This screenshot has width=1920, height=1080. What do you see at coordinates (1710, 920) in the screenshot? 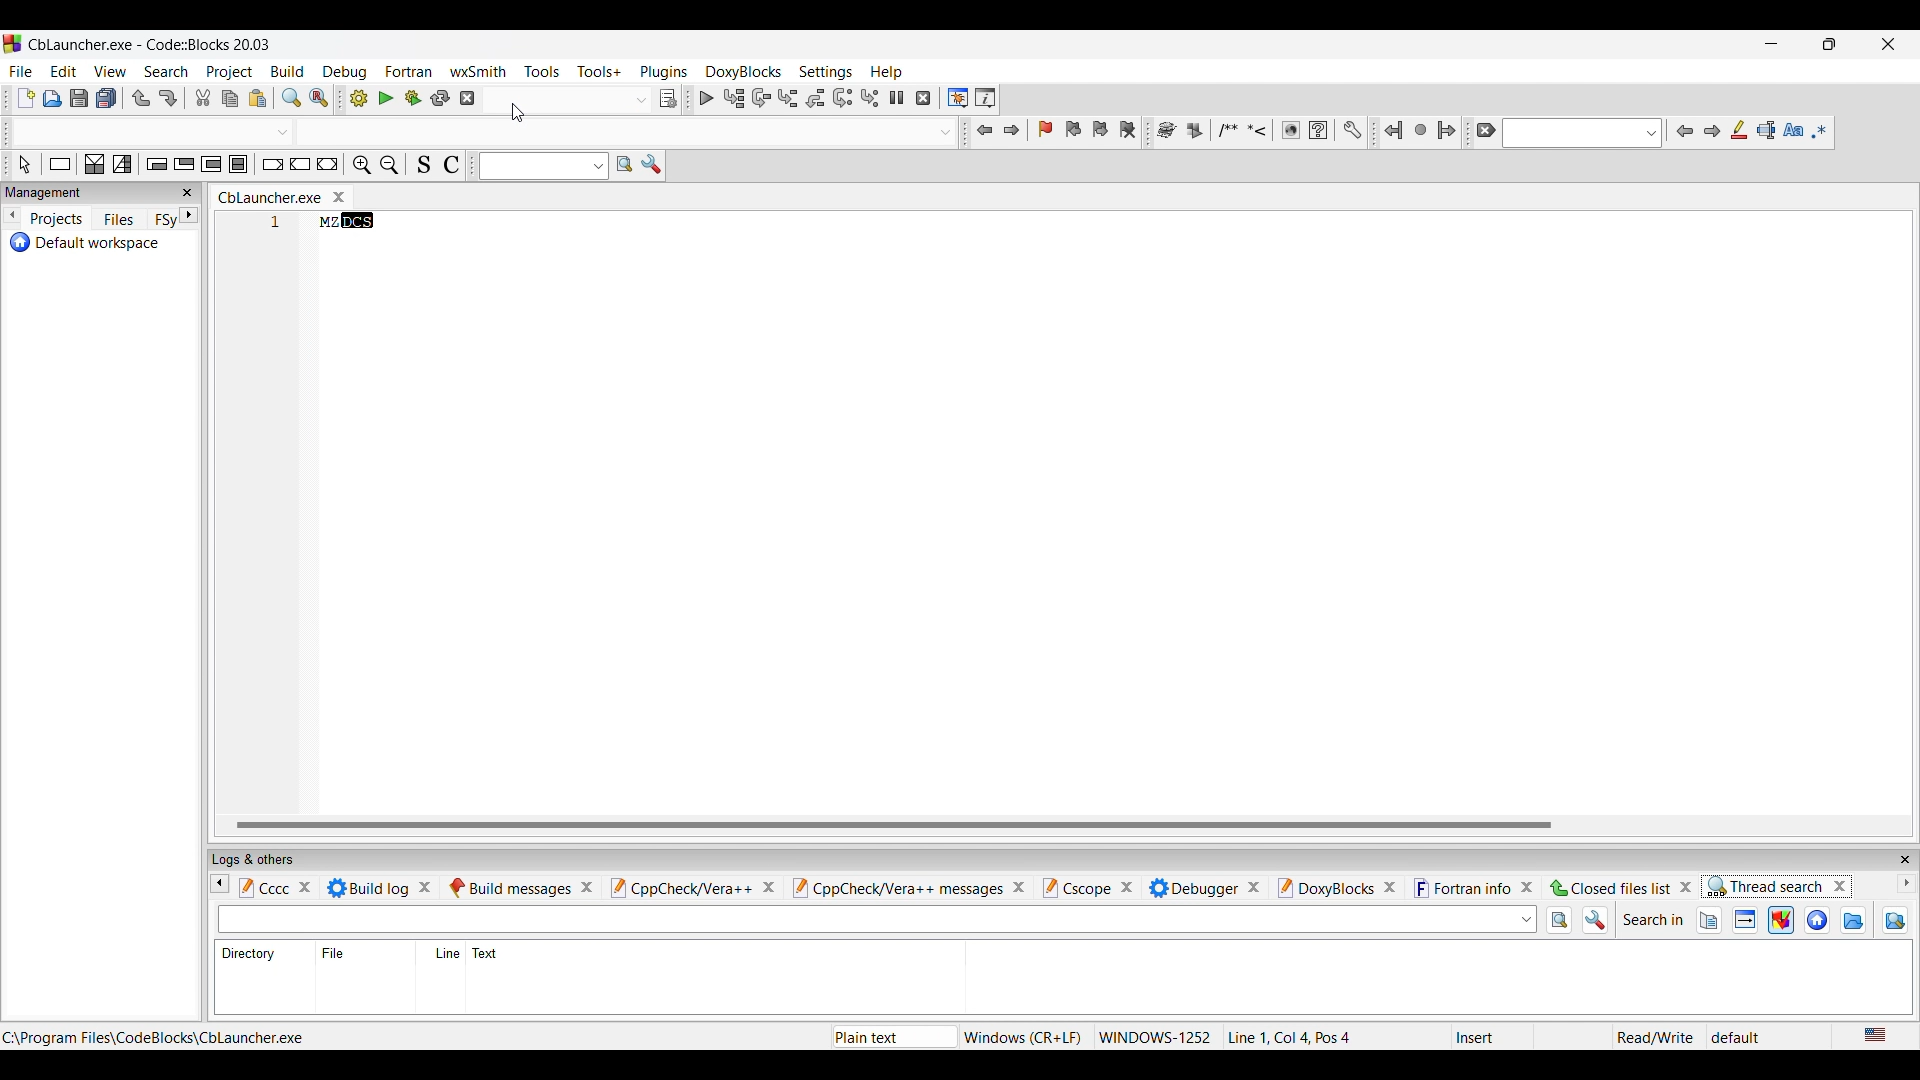
I see `Search in open files` at bounding box center [1710, 920].